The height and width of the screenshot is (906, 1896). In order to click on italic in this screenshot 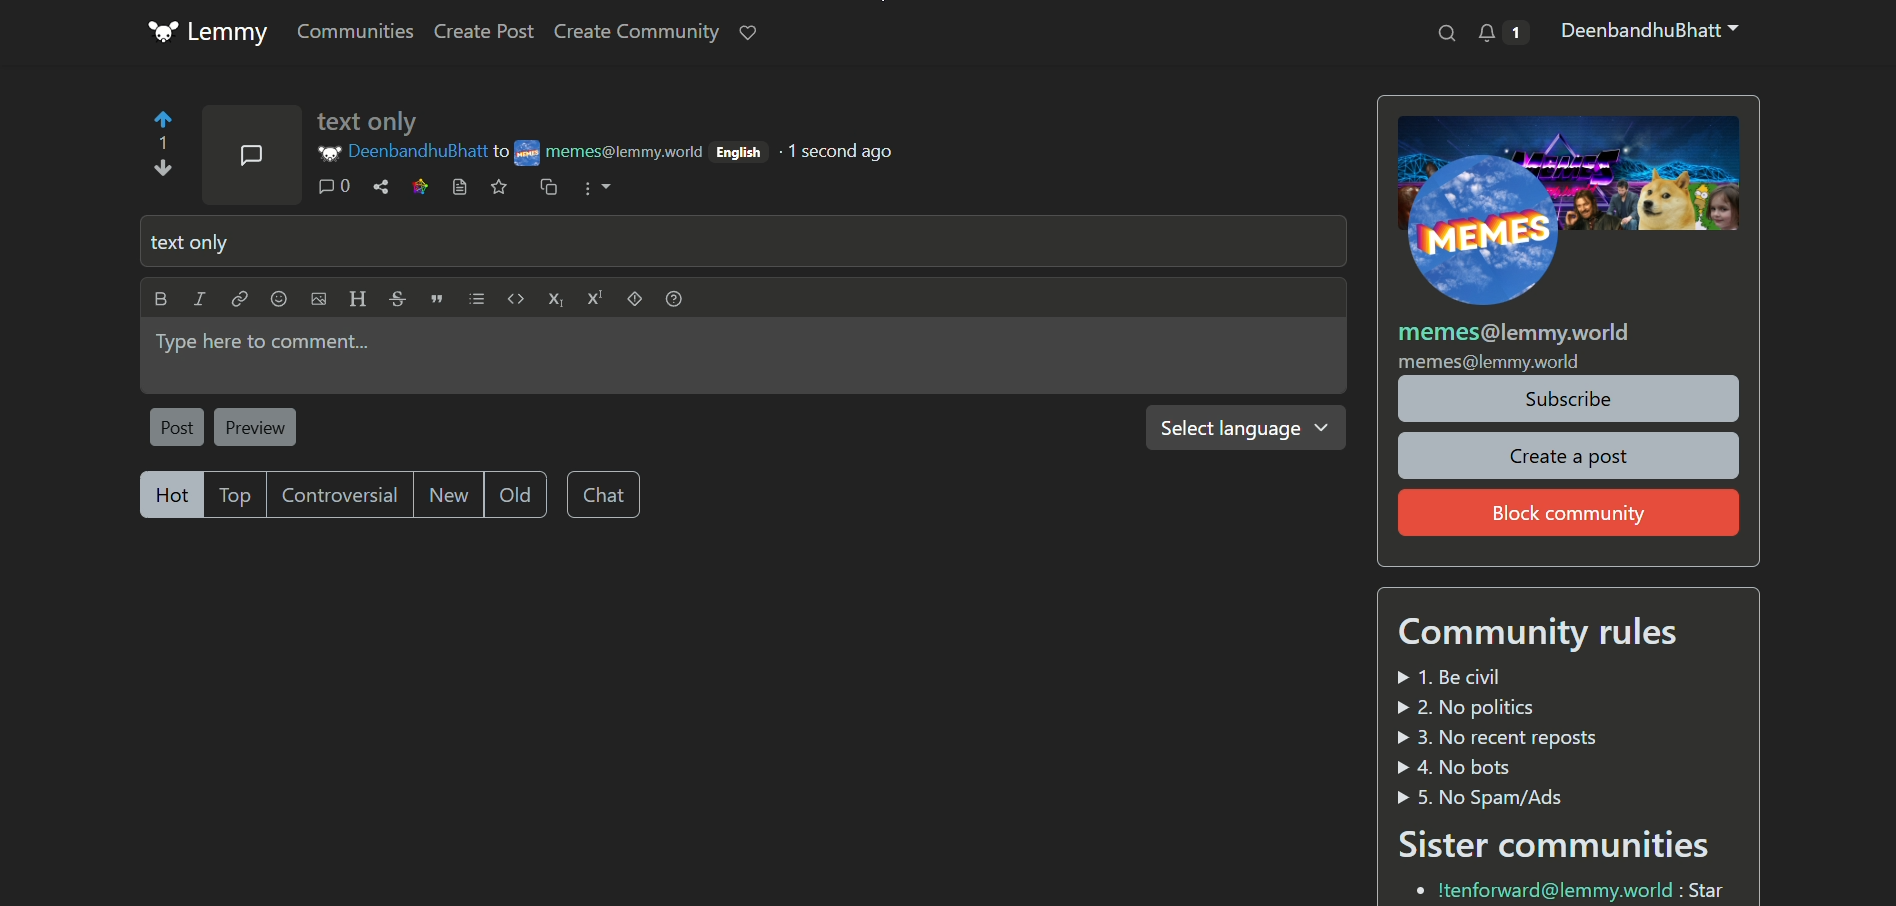, I will do `click(199, 297)`.